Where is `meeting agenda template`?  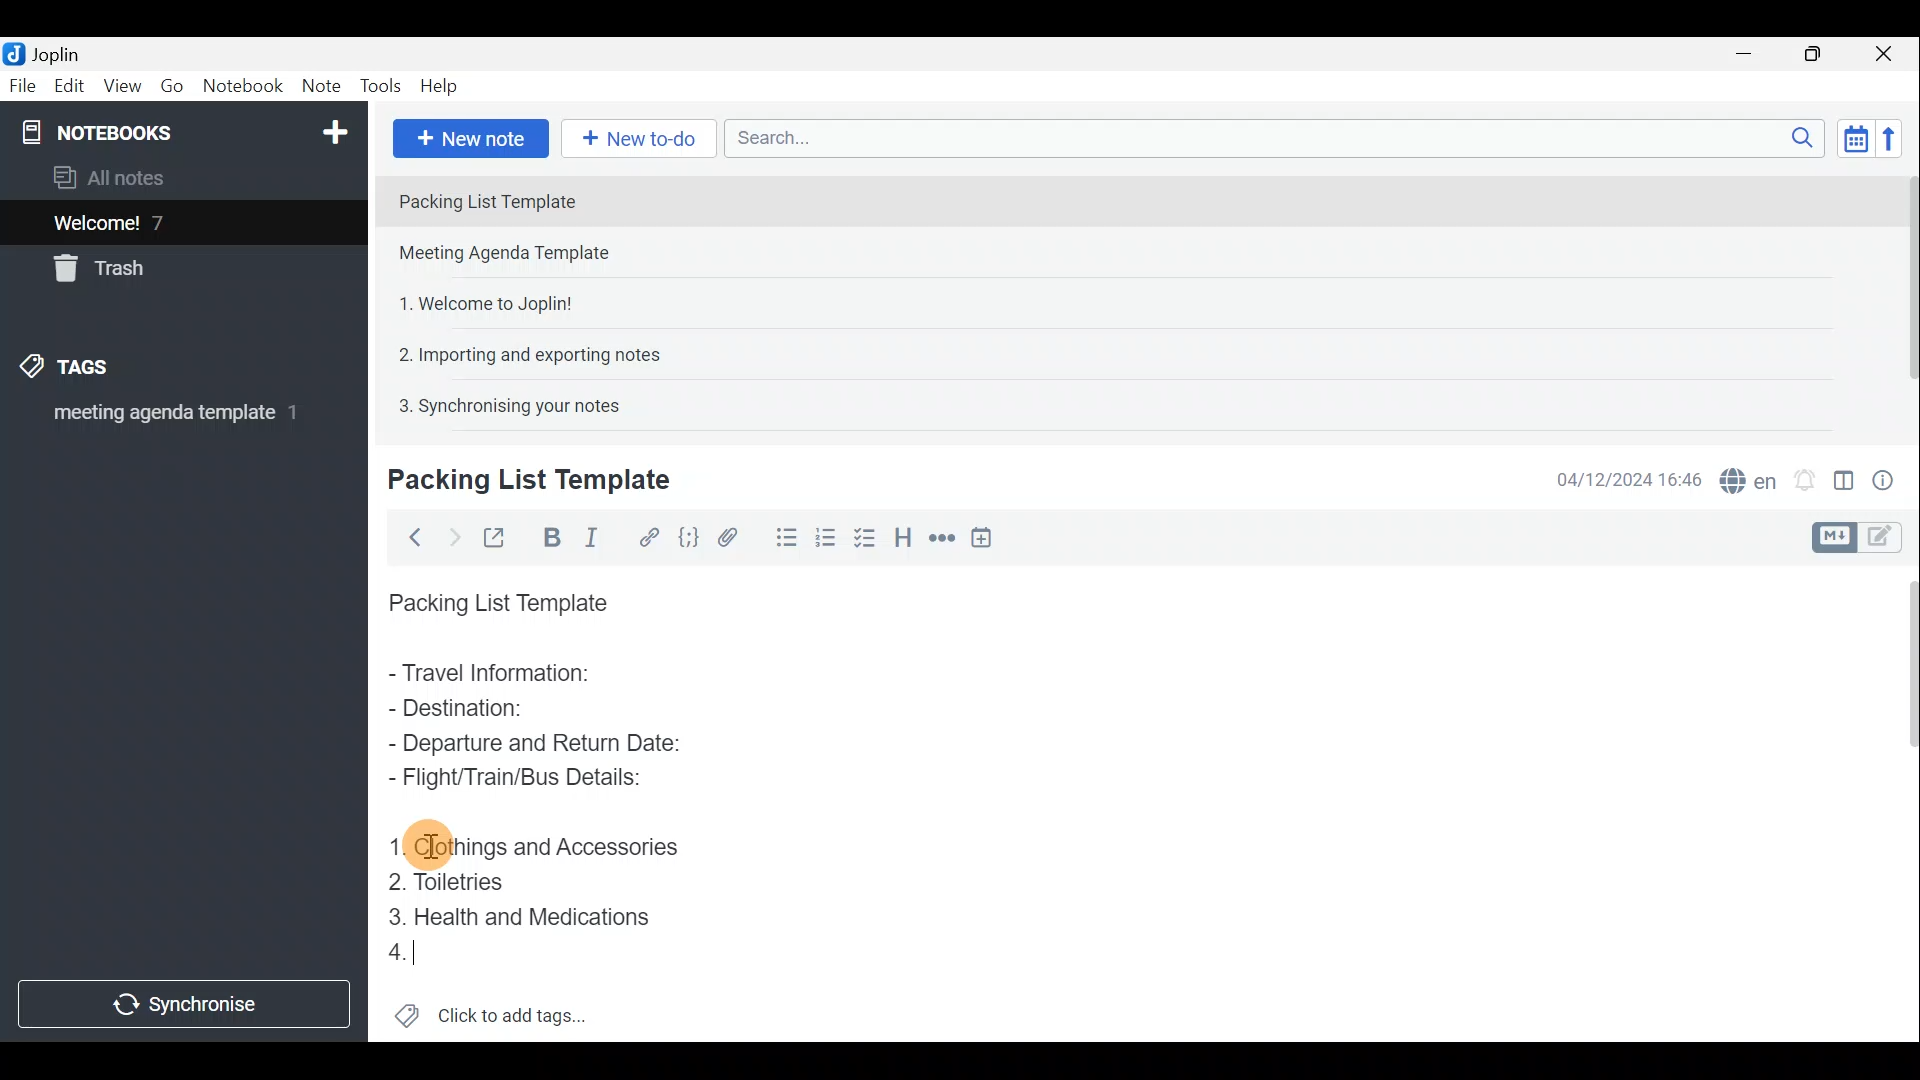 meeting agenda template is located at coordinates (172, 419).